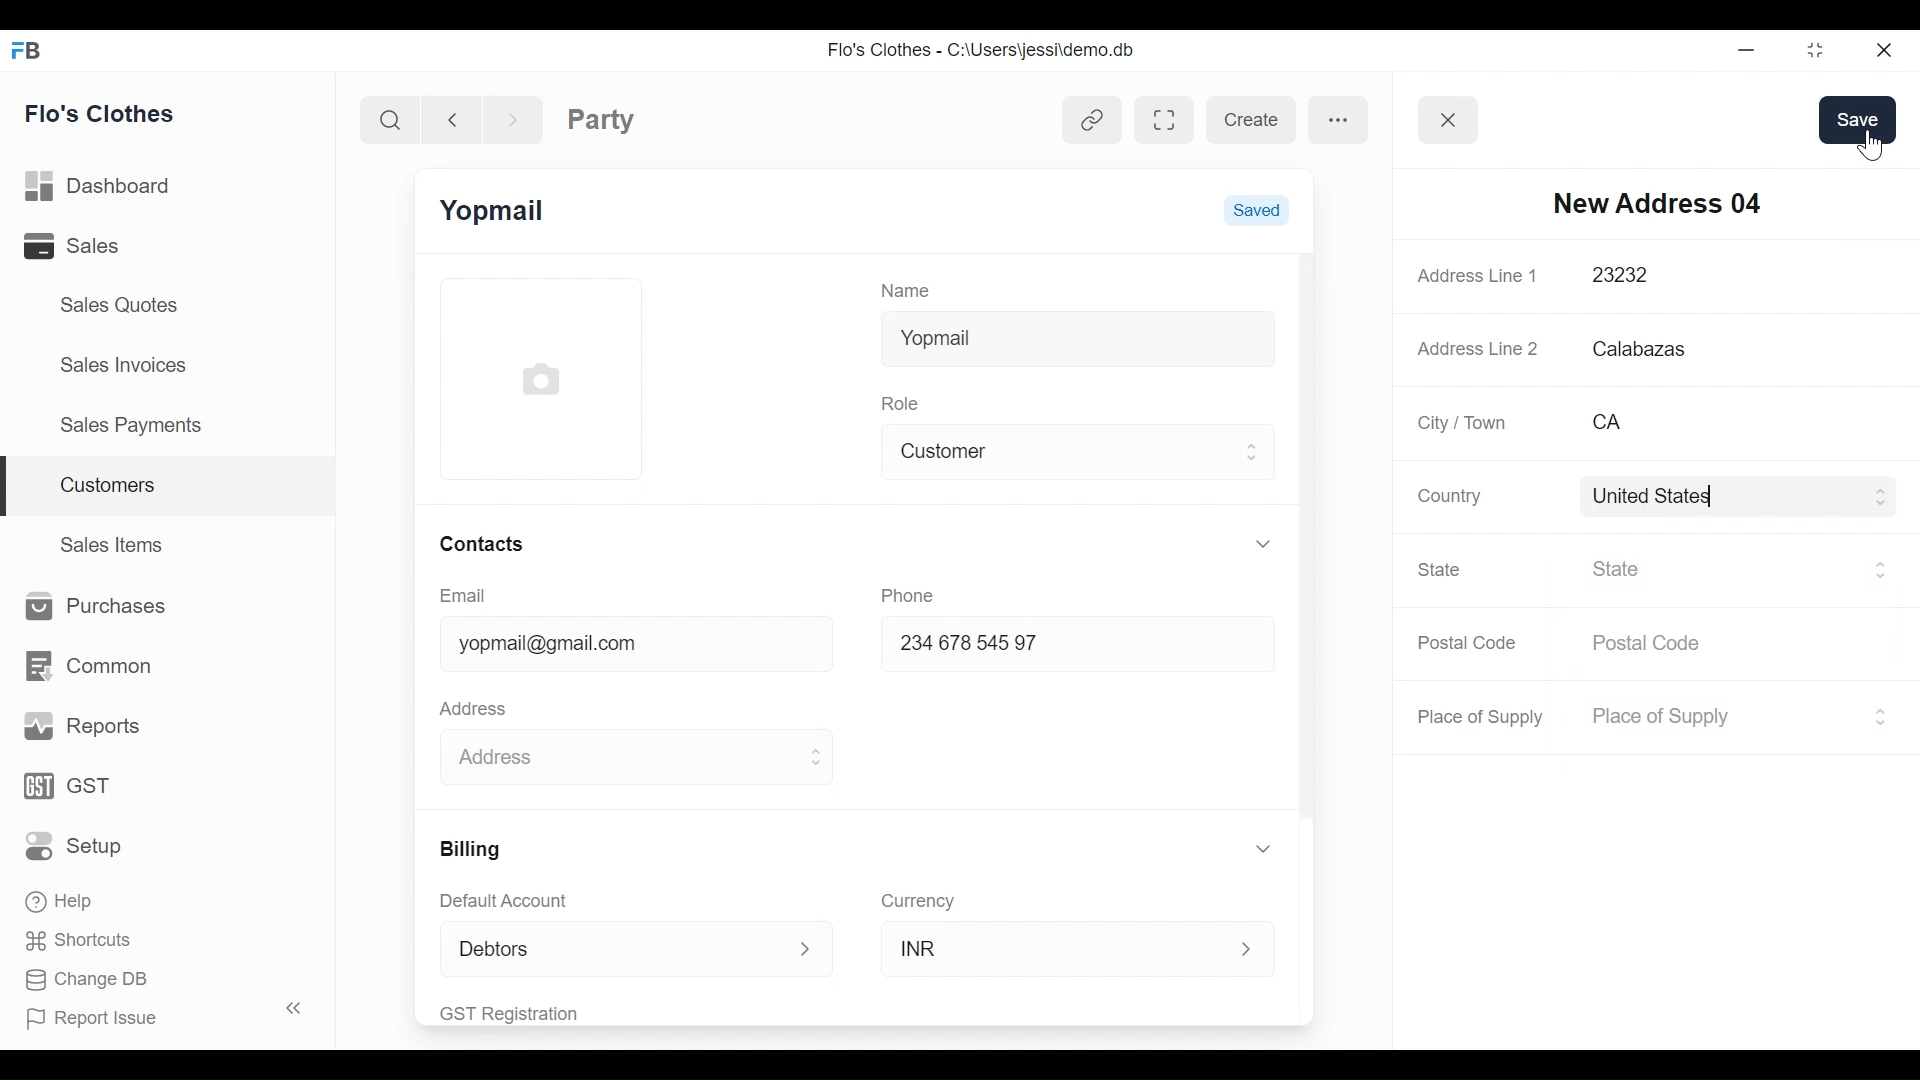  Describe the element at coordinates (544, 377) in the screenshot. I see `Profile Picture` at that location.